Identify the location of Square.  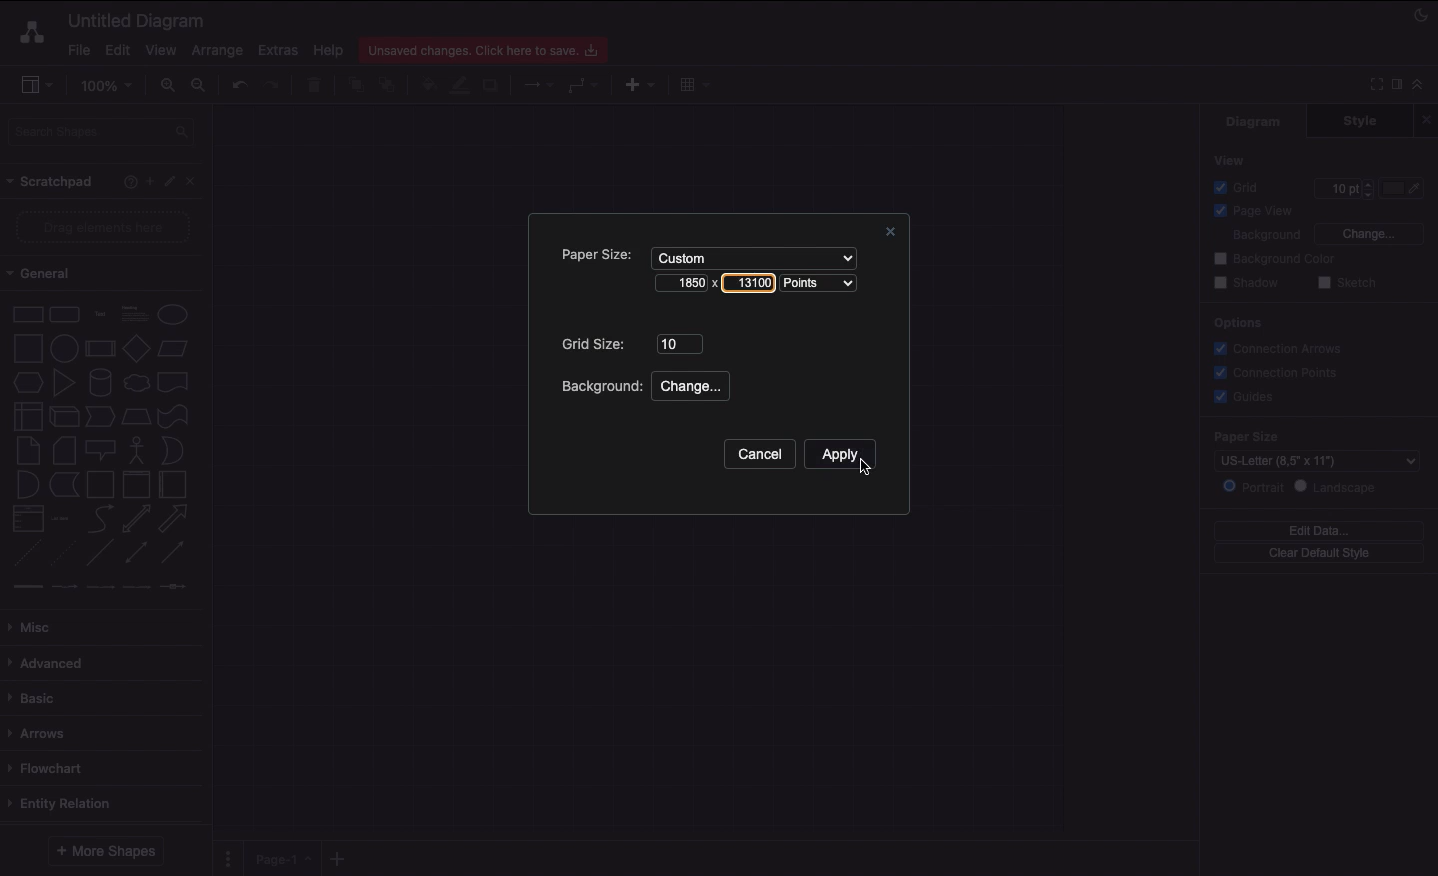
(26, 348).